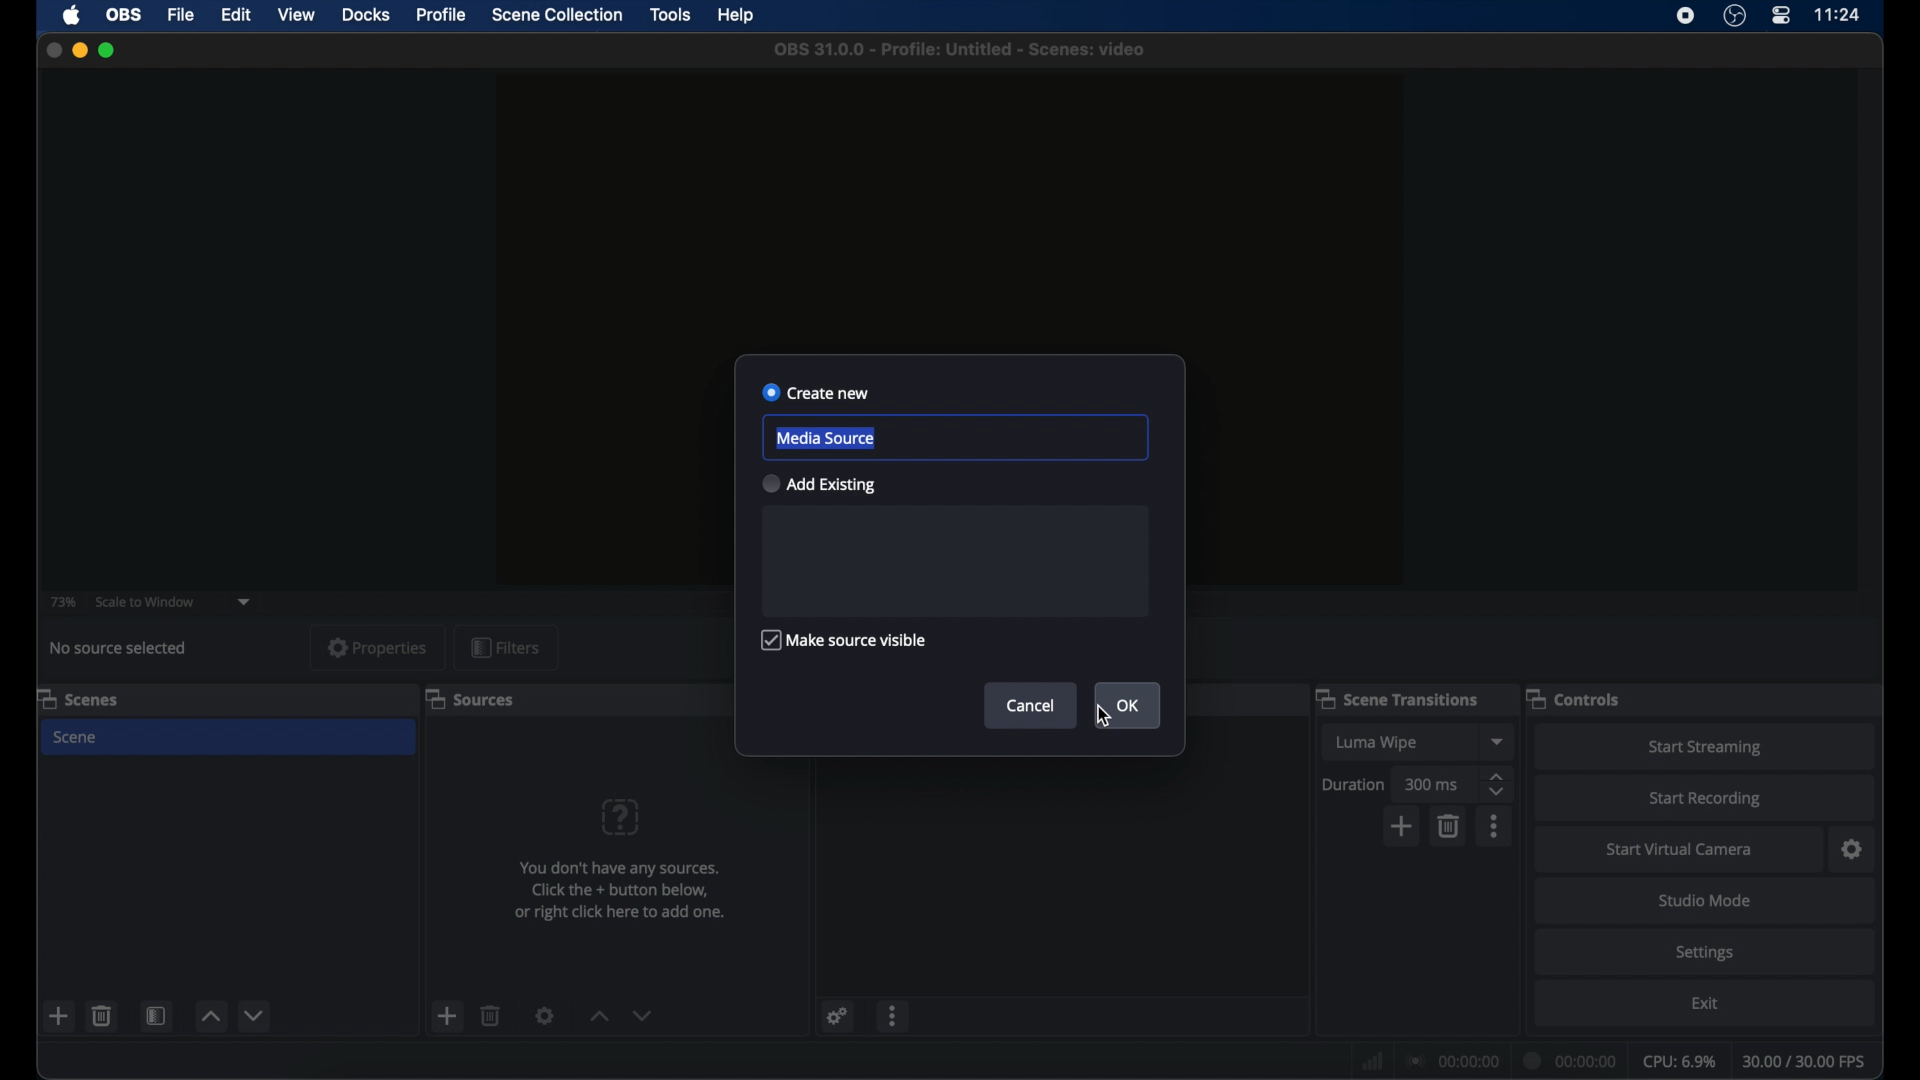 Image resolution: width=1920 pixels, height=1080 pixels. What do you see at coordinates (1352, 784) in the screenshot?
I see `duration` at bounding box center [1352, 784].